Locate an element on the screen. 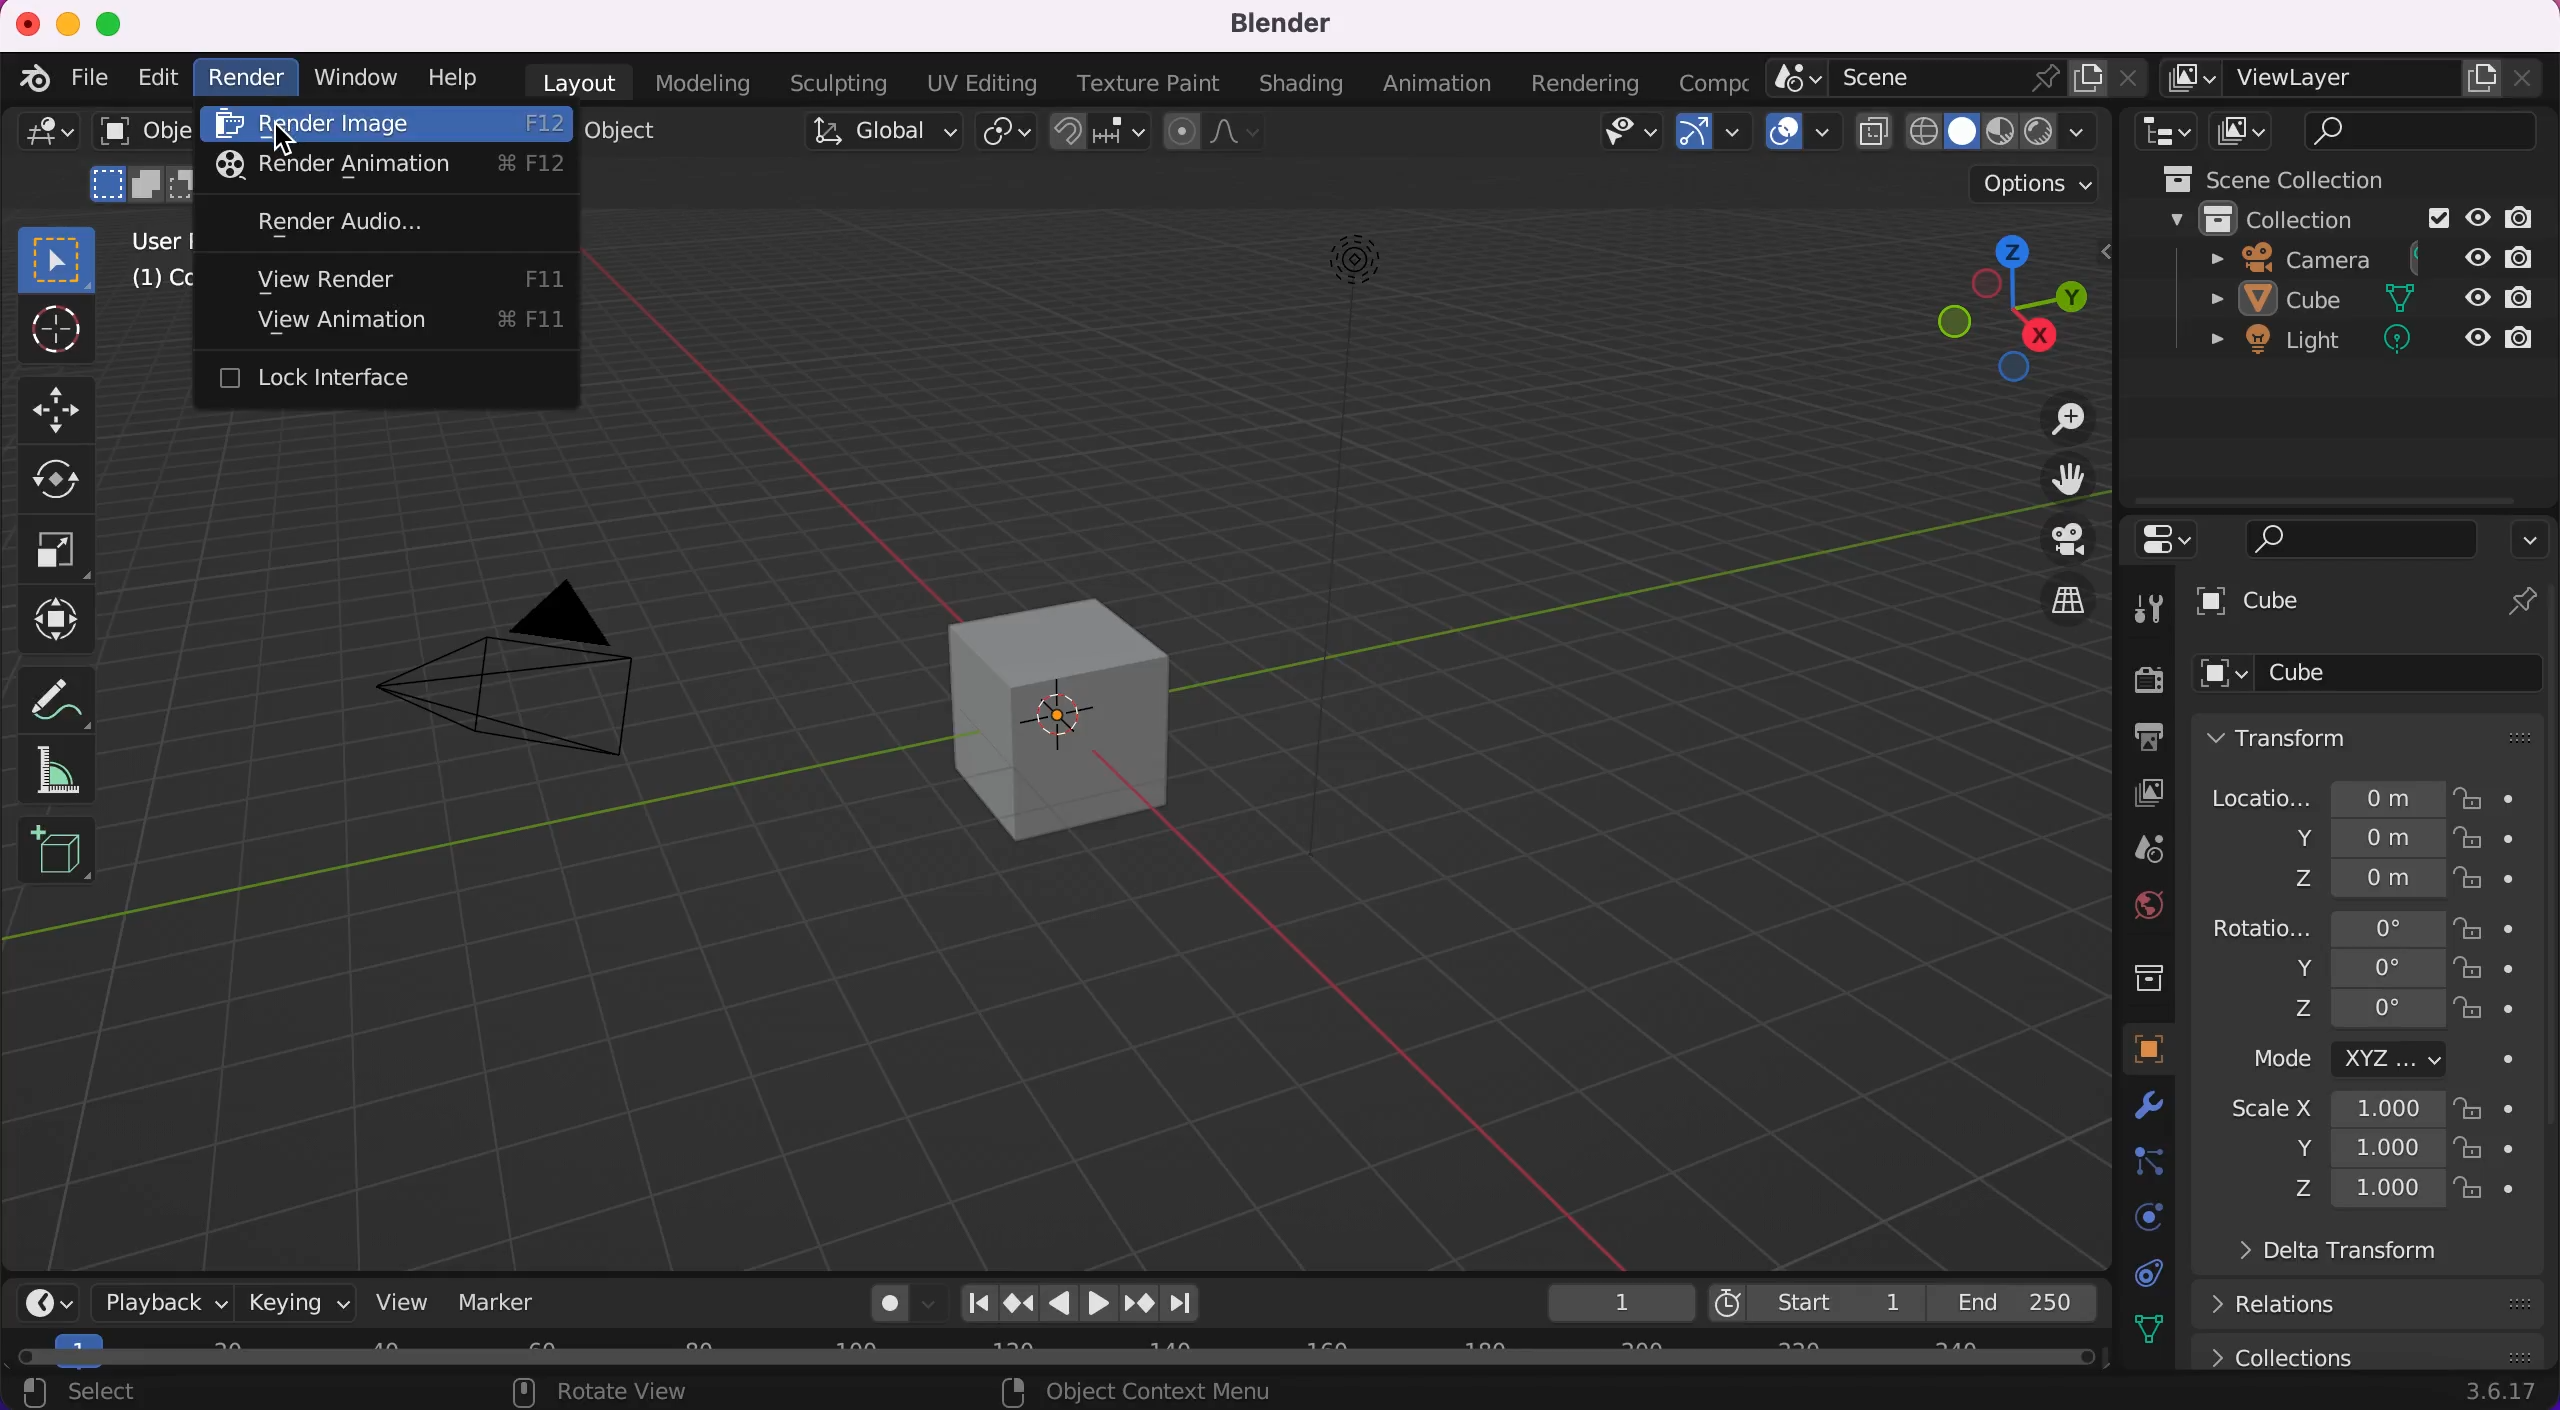 The width and height of the screenshot is (2560, 1410). y 0 is located at coordinates (2343, 967).